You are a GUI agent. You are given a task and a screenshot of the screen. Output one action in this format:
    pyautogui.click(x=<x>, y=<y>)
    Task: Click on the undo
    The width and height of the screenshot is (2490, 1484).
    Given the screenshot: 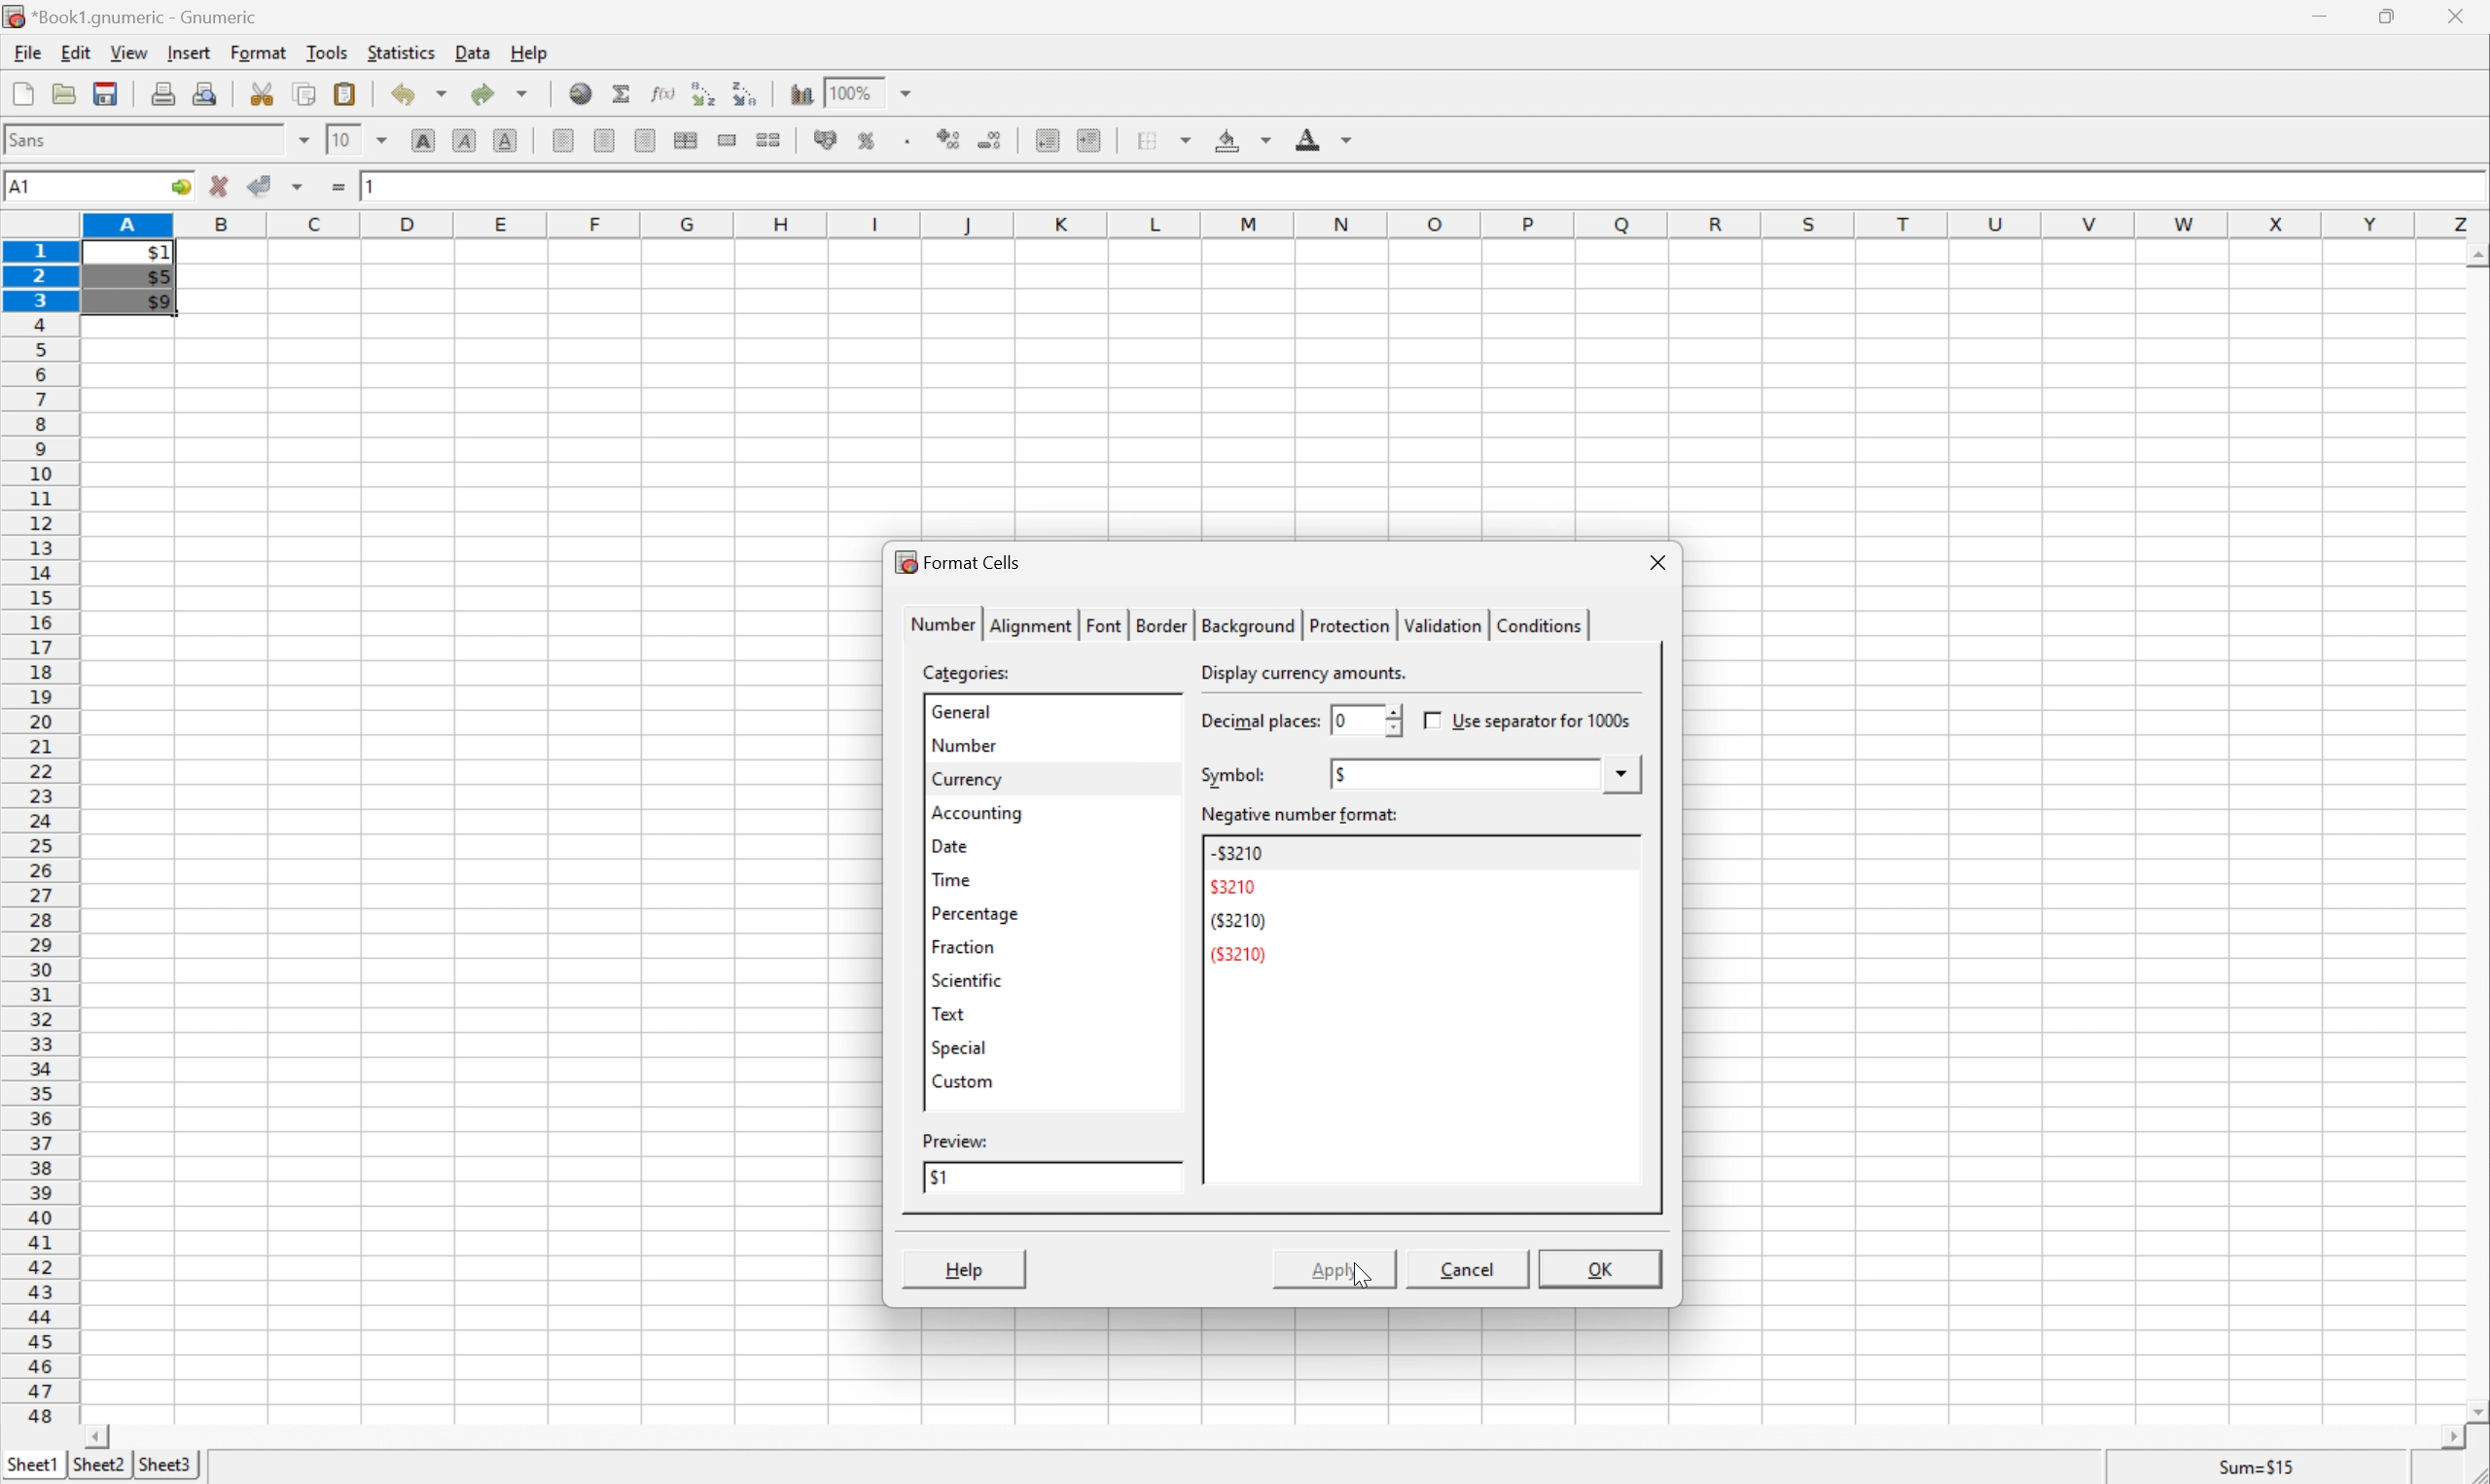 What is the action you would take?
    pyautogui.click(x=422, y=98)
    